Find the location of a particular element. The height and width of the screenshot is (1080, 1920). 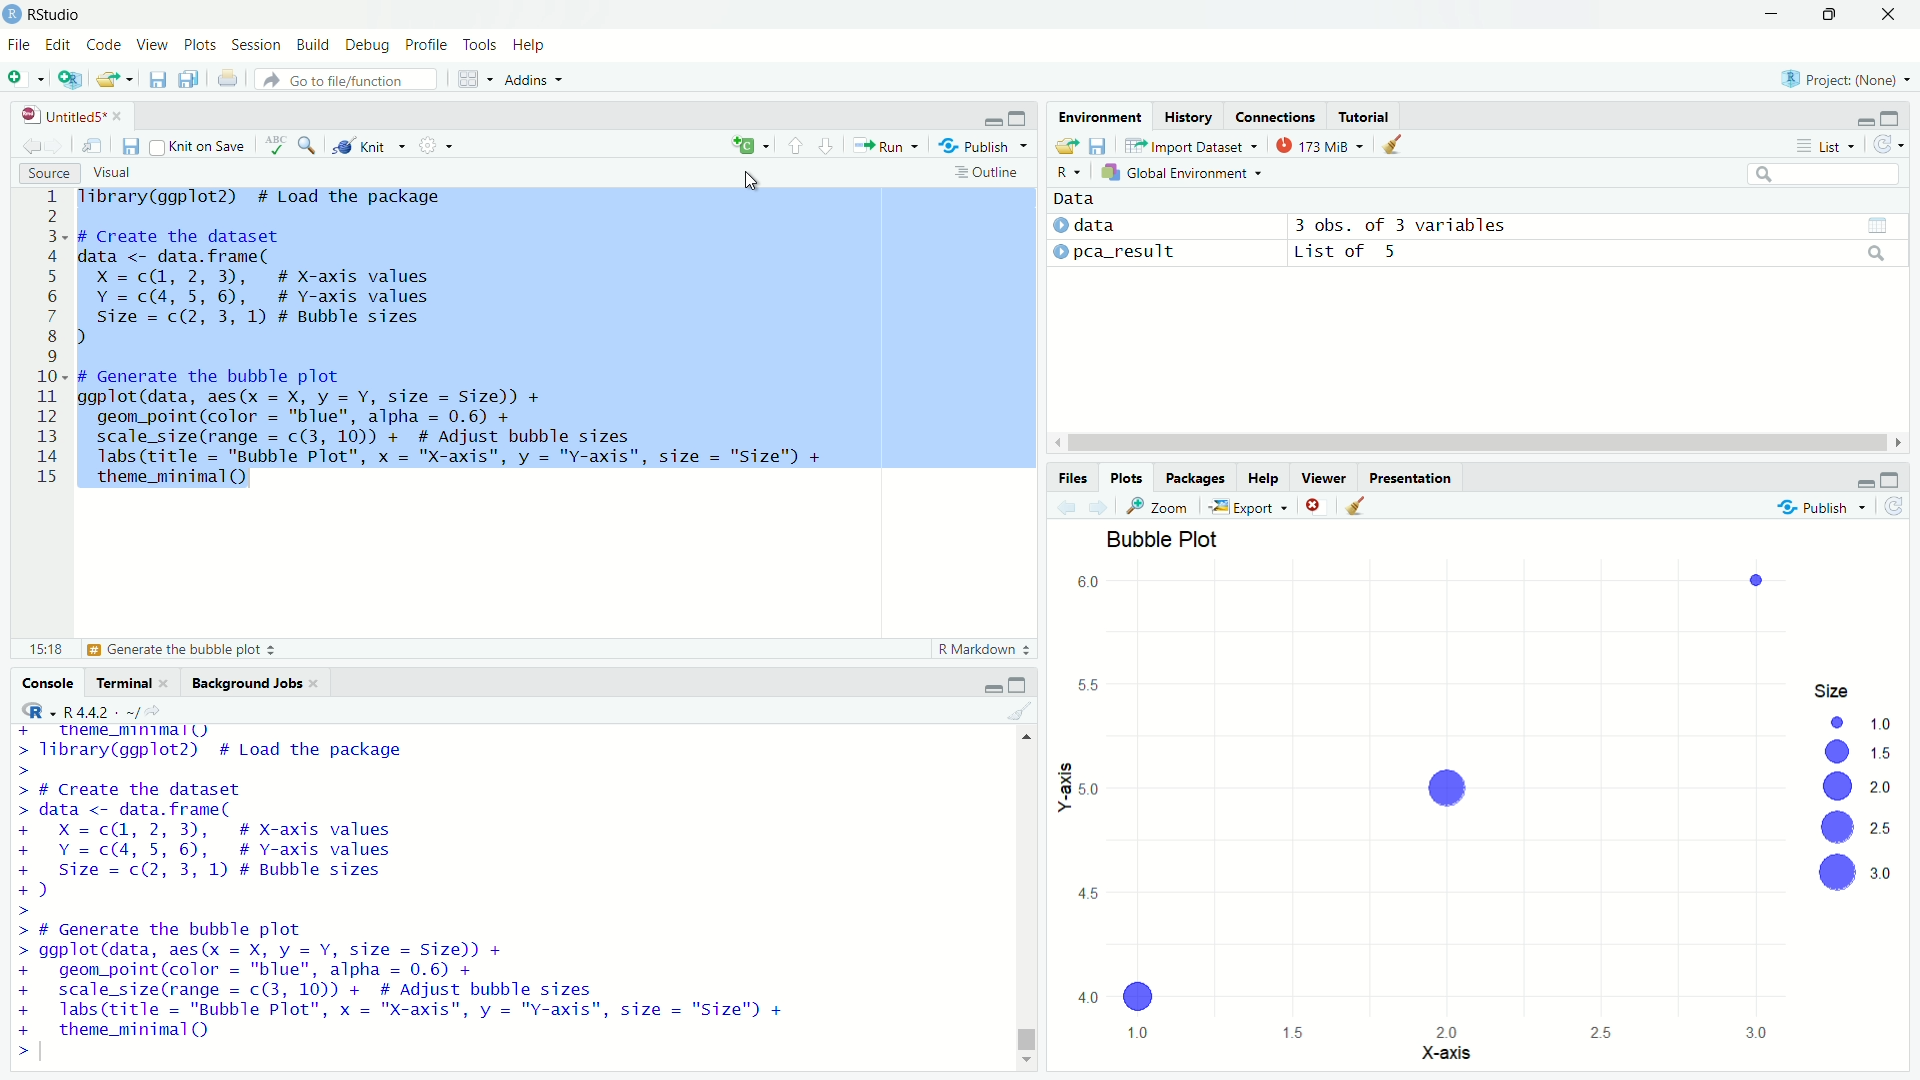

load workspace is located at coordinates (117, 79).